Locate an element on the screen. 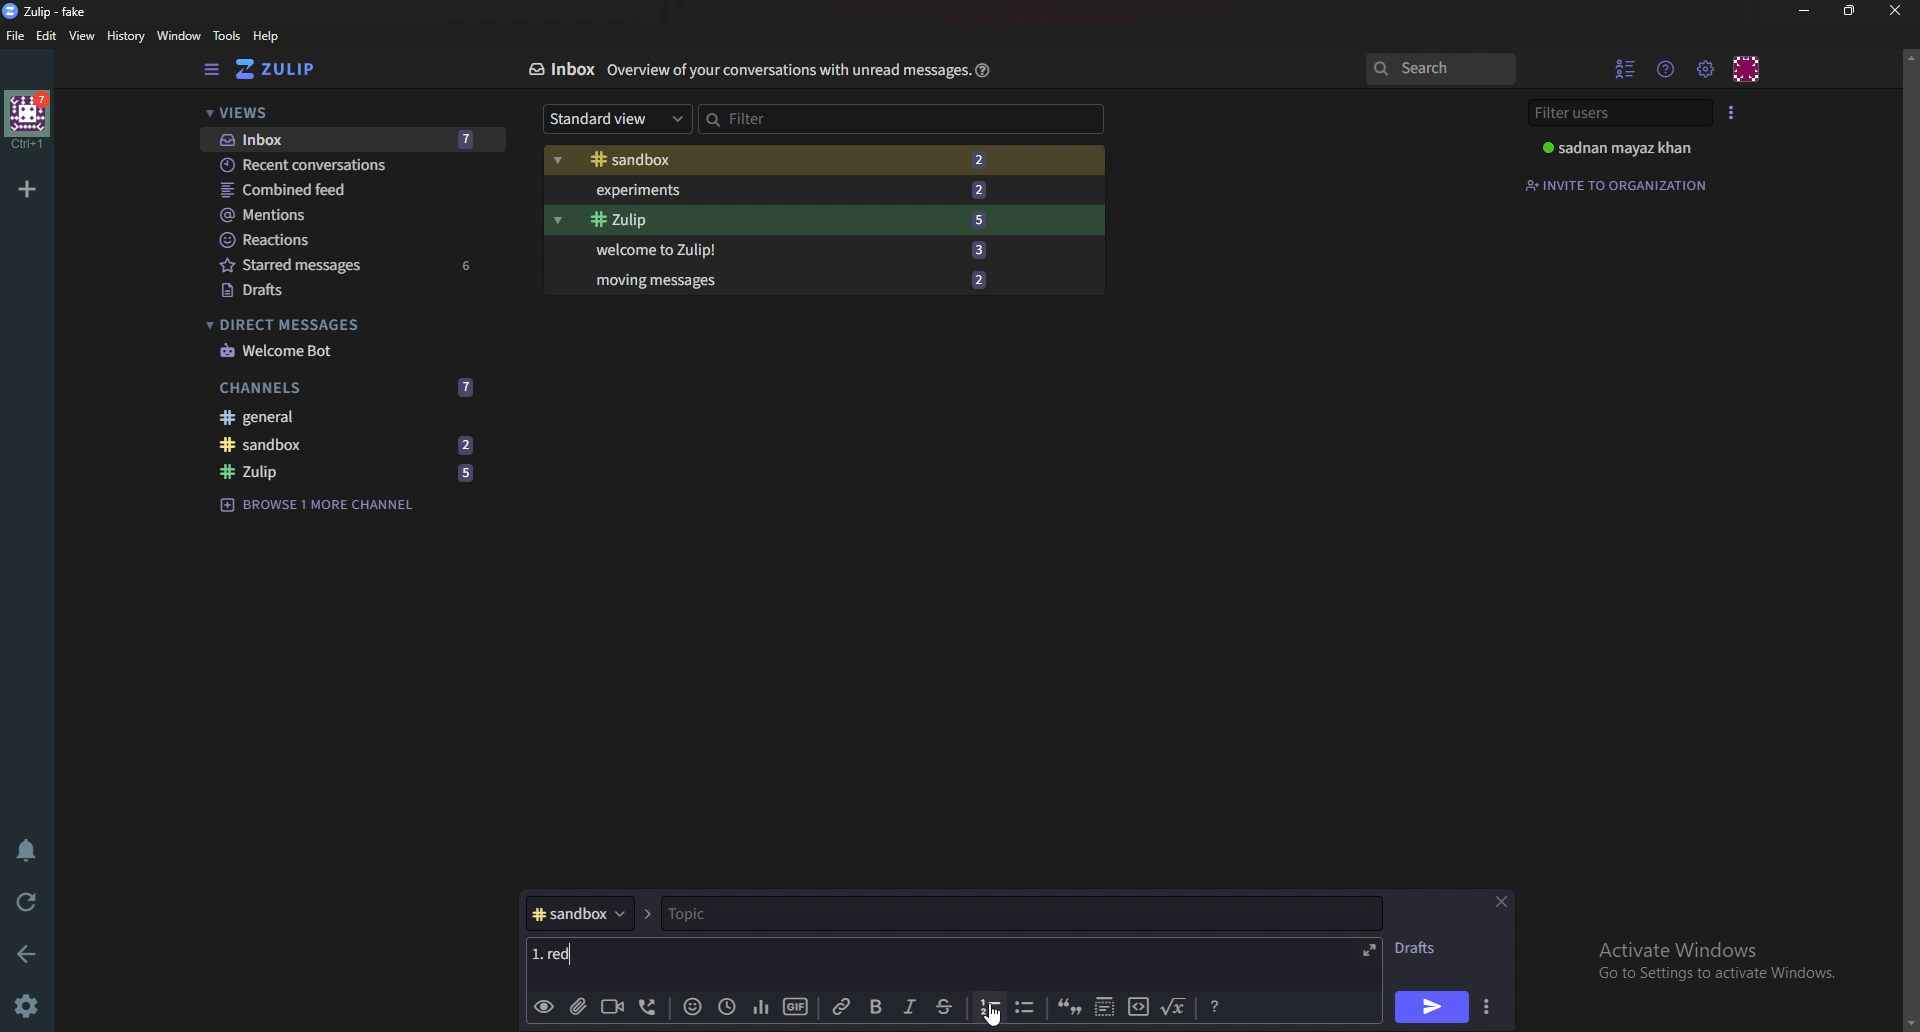 The width and height of the screenshot is (1920, 1032). sandbox is located at coordinates (353, 445).